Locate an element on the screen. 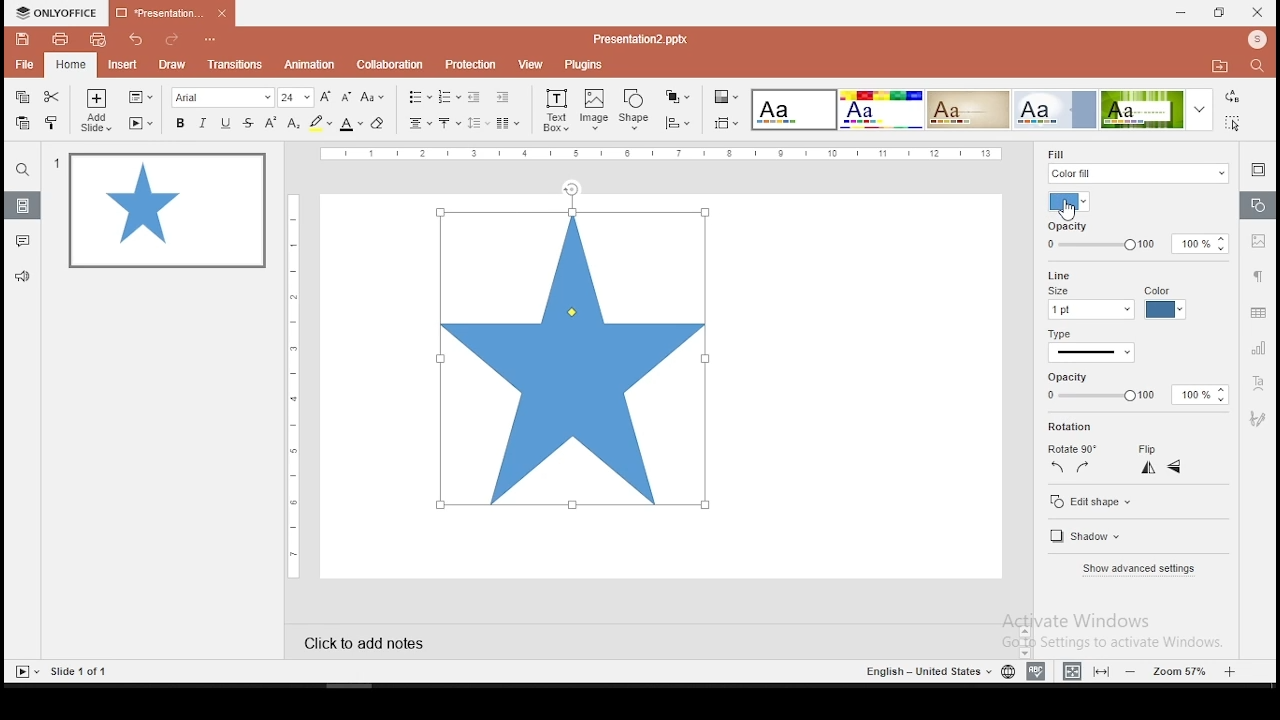  search is located at coordinates (23, 169).